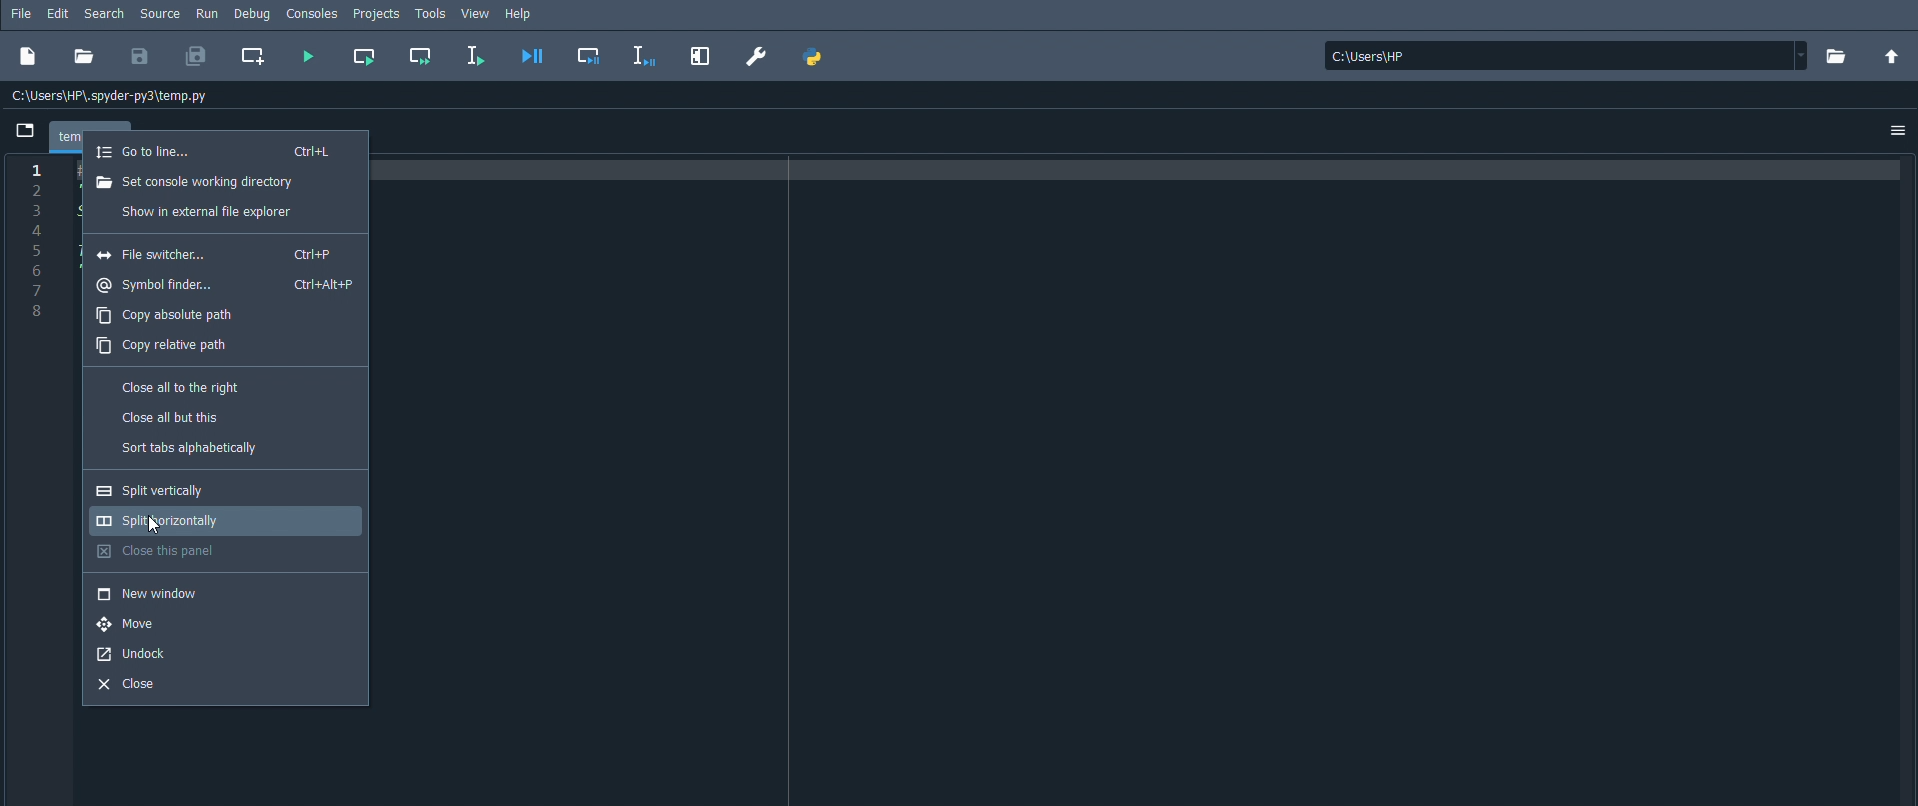  Describe the element at coordinates (117, 98) in the screenshot. I see `C:\Users\HP\.spyder-py3\temp.py` at that location.